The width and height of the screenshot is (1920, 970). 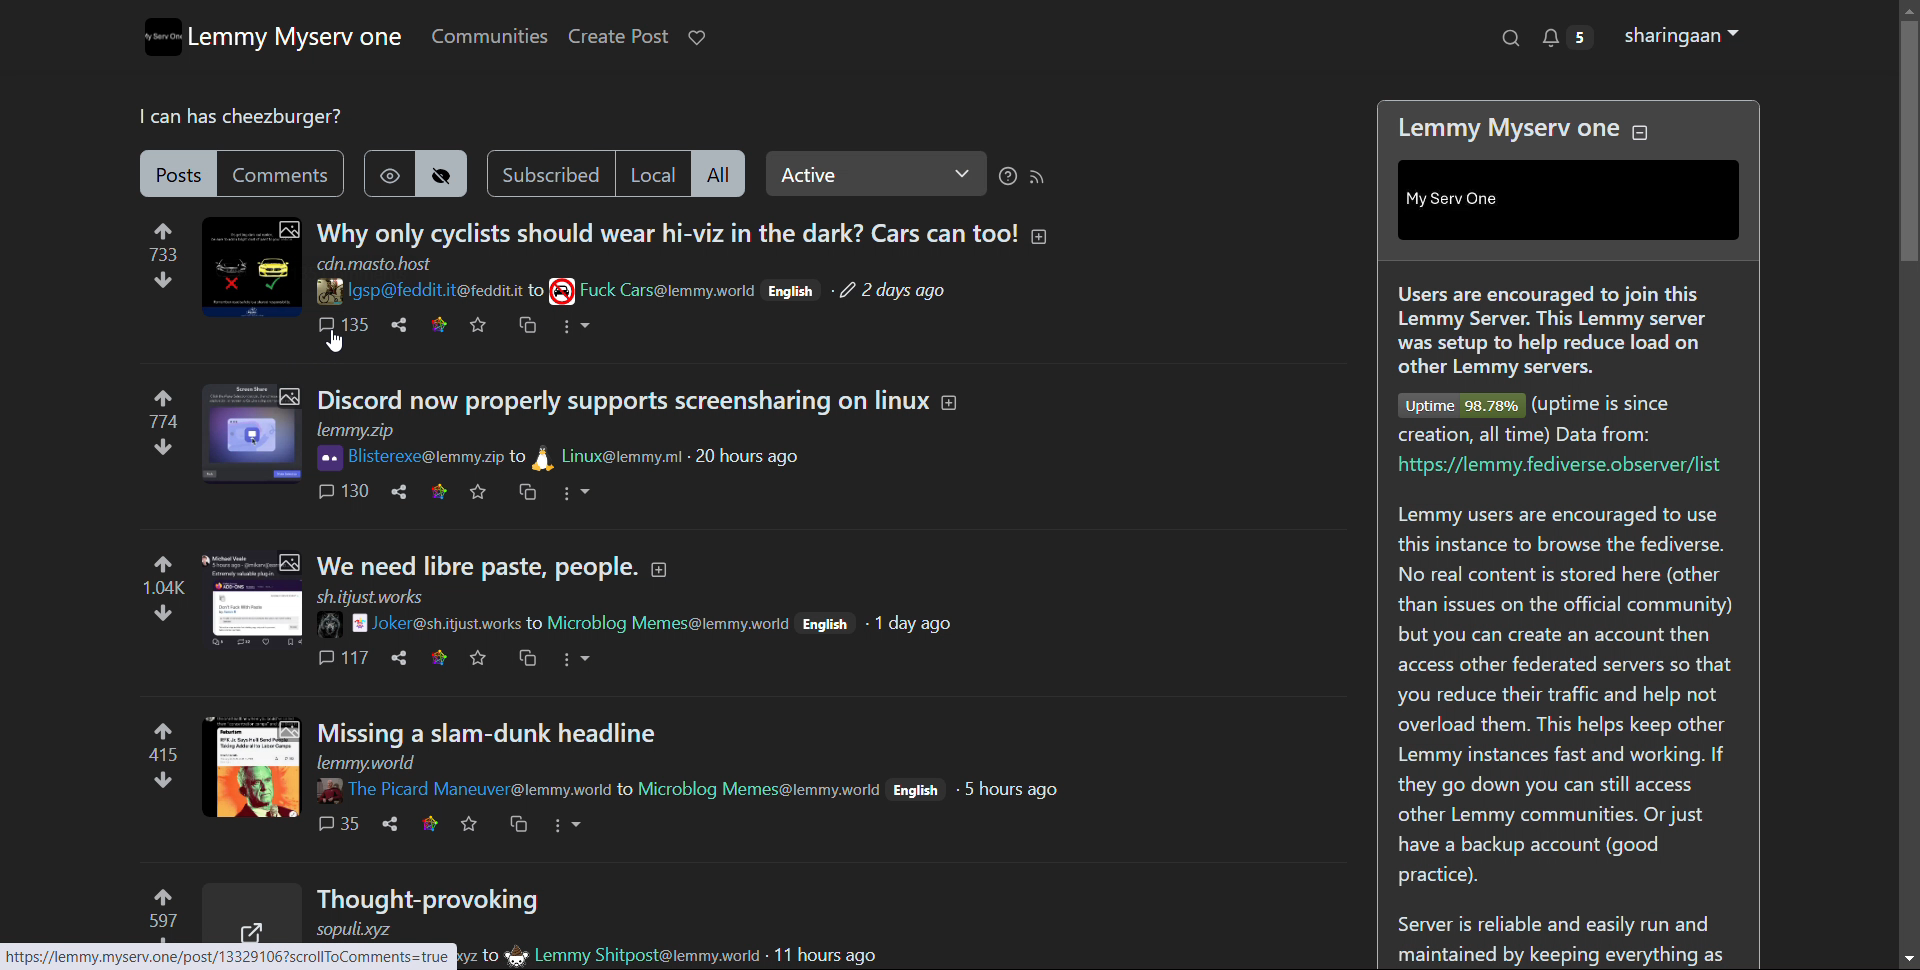 What do you see at coordinates (669, 291) in the screenshot?
I see `community` at bounding box center [669, 291].